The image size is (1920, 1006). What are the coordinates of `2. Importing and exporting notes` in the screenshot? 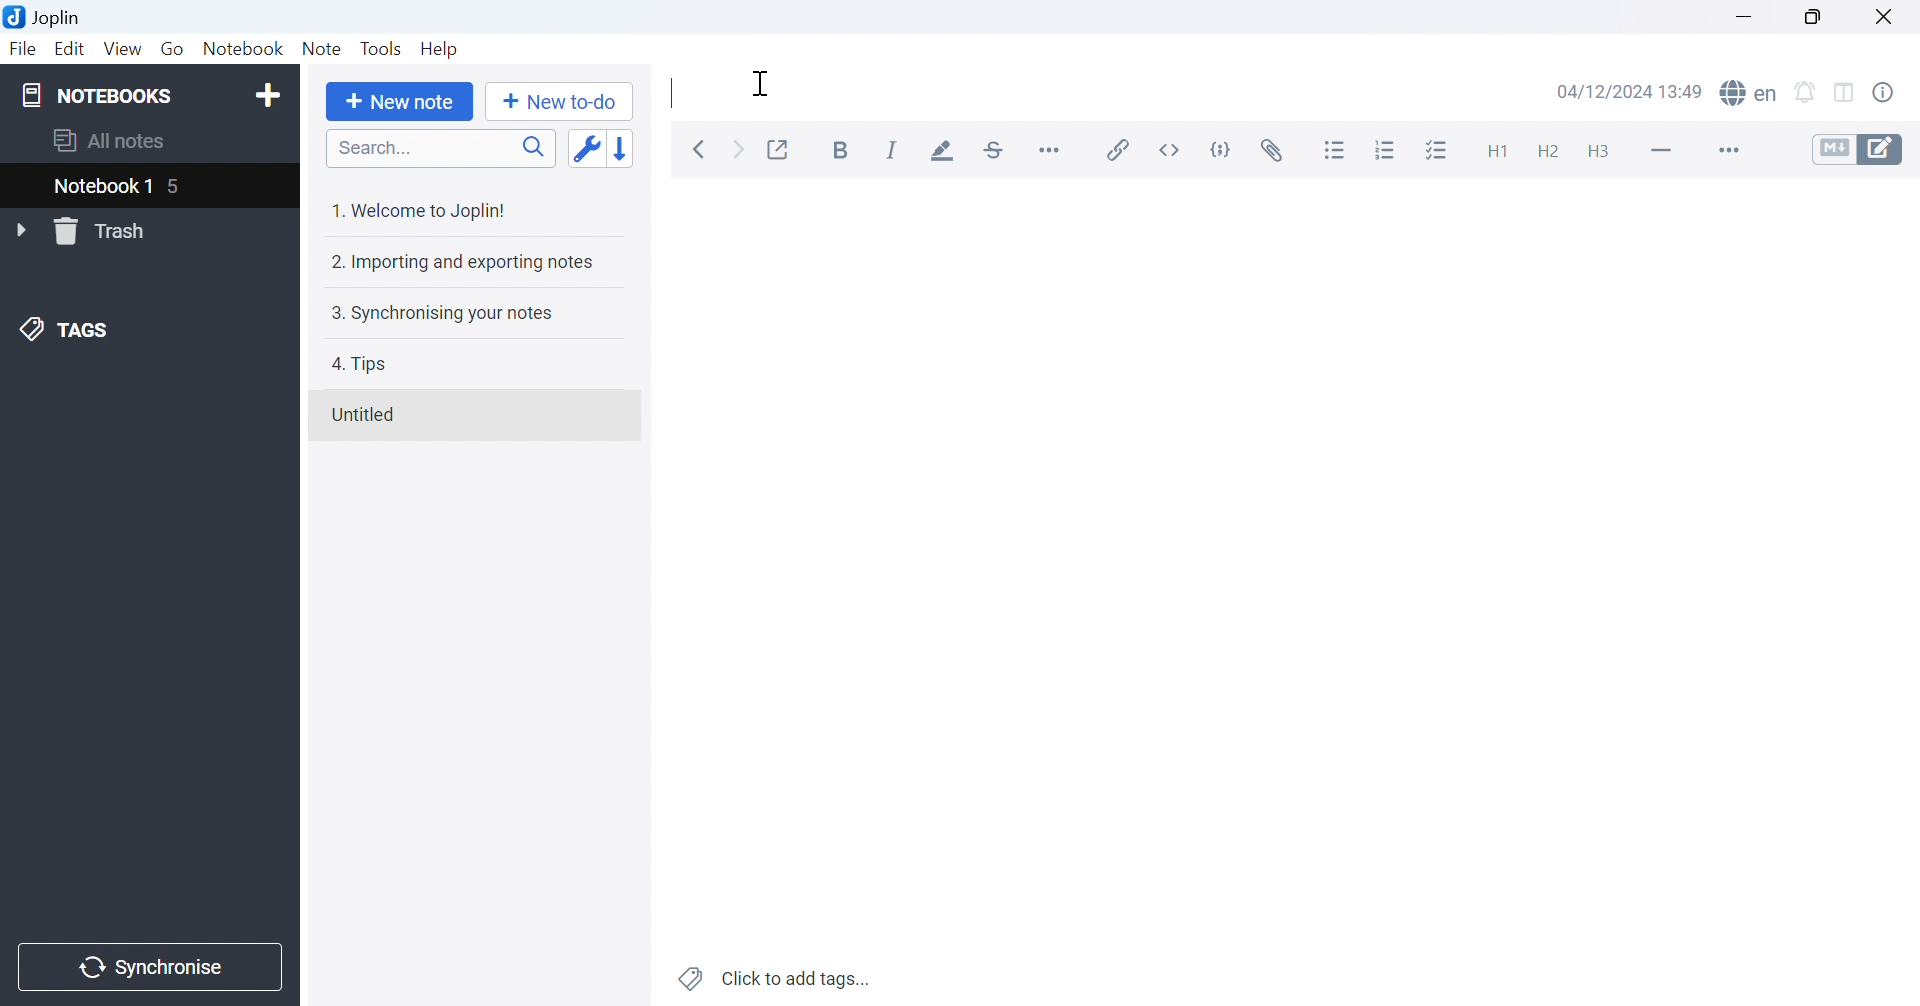 It's located at (464, 264).